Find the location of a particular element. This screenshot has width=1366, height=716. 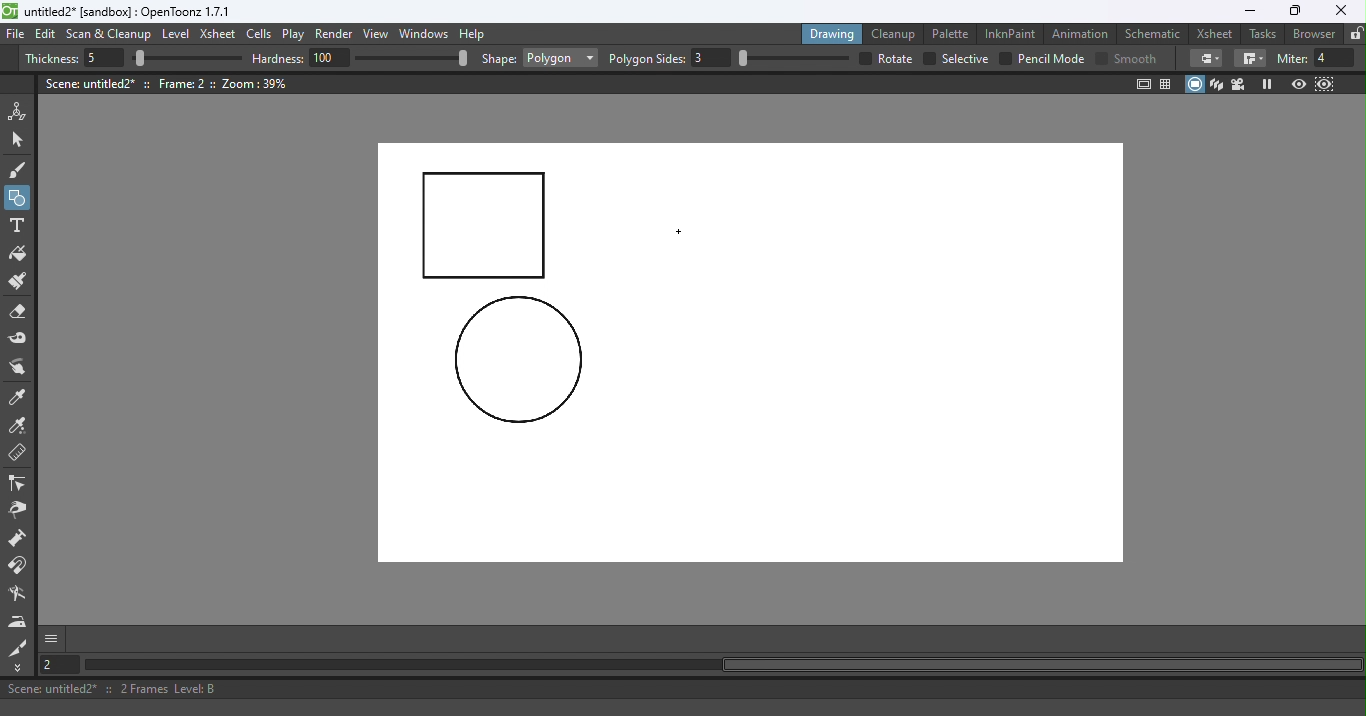

Border corners is located at coordinates (1250, 59).